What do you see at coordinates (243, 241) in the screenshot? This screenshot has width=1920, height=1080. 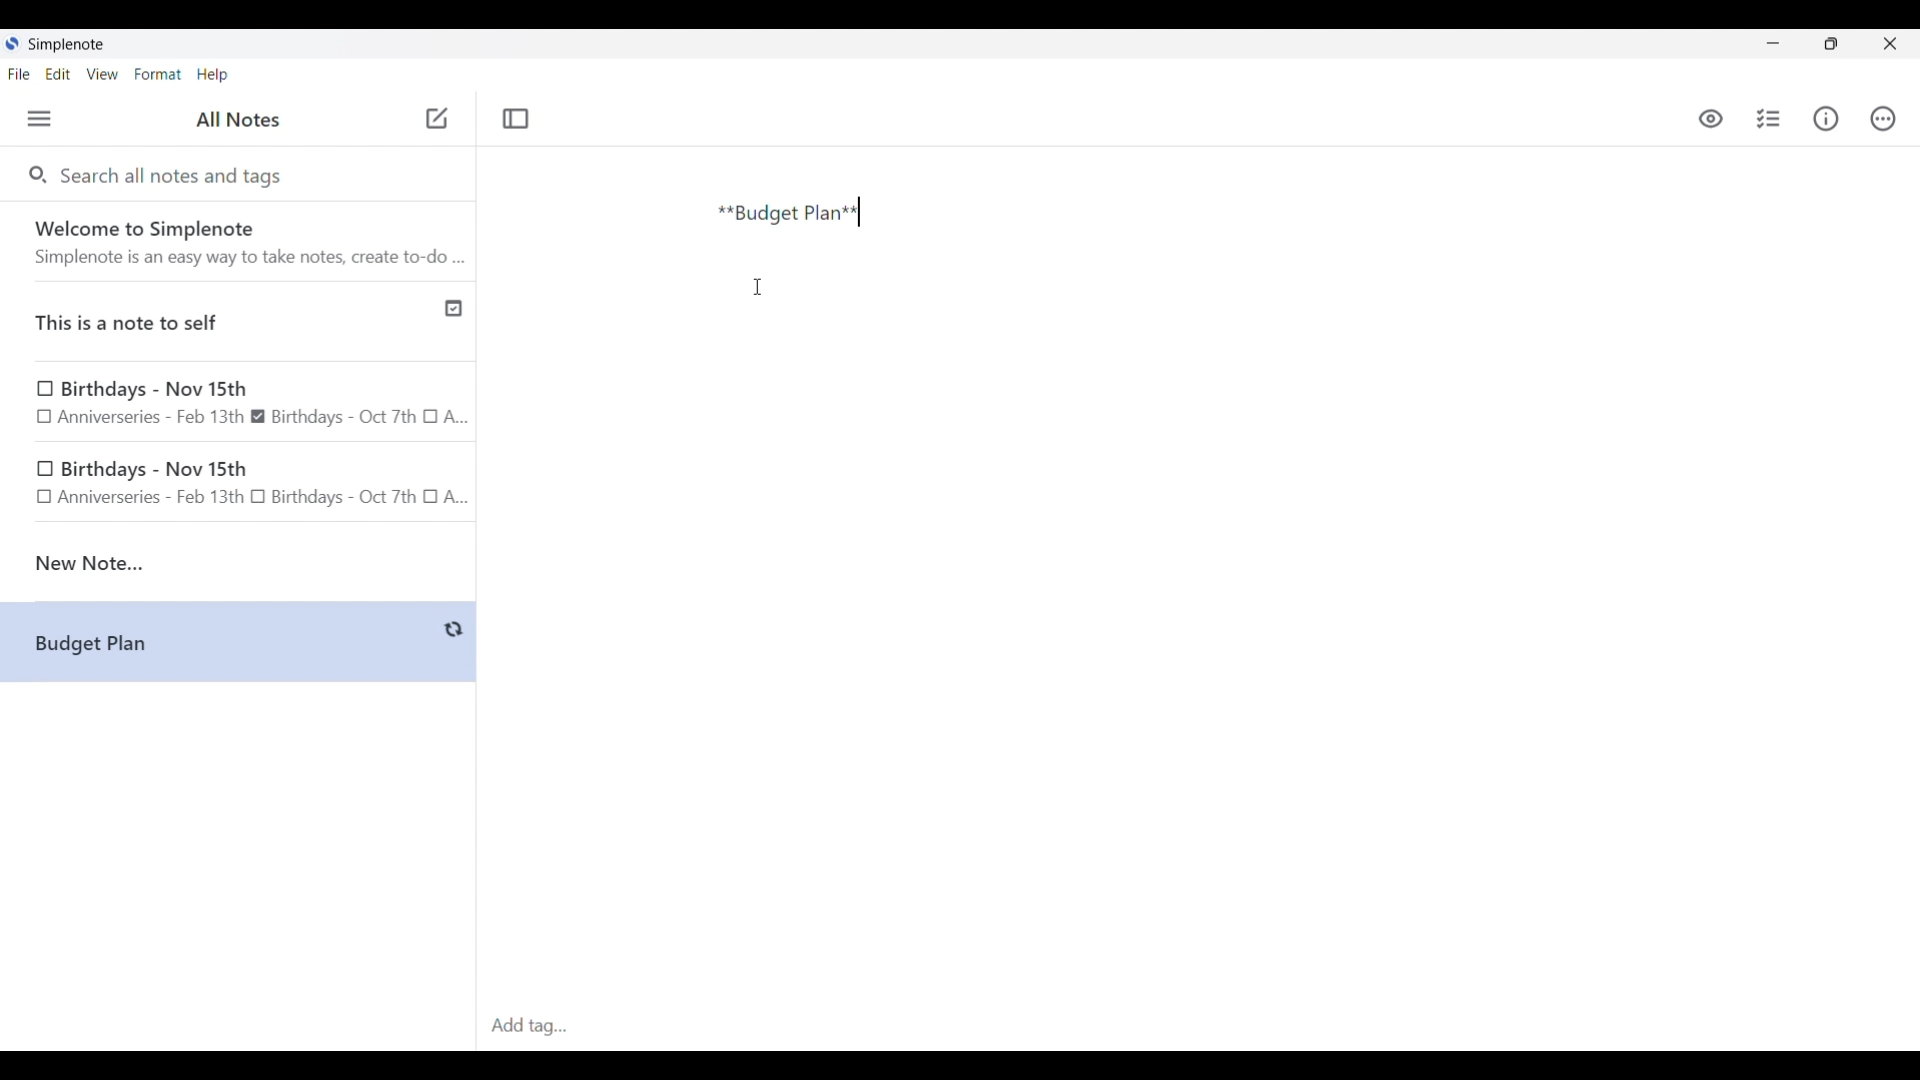 I see `Software welcome note` at bounding box center [243, 241].